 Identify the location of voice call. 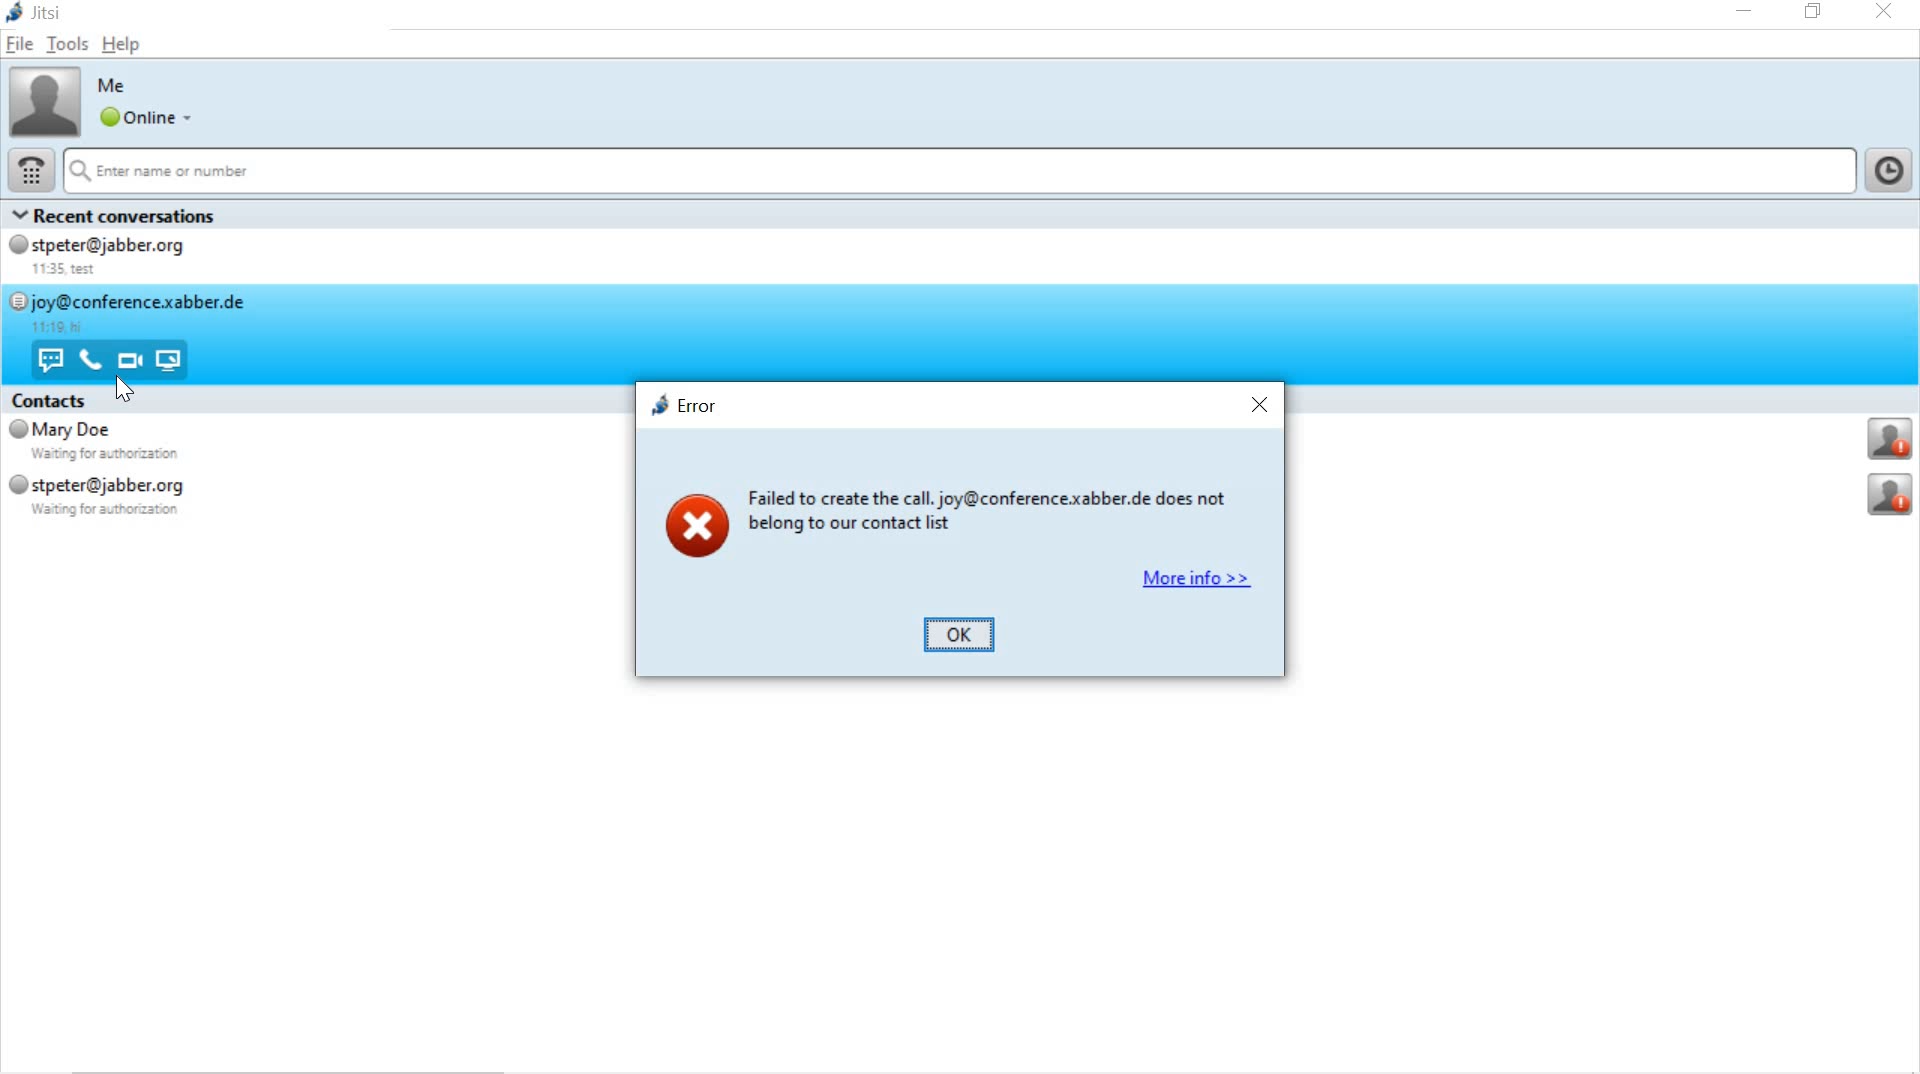
(88, 362).